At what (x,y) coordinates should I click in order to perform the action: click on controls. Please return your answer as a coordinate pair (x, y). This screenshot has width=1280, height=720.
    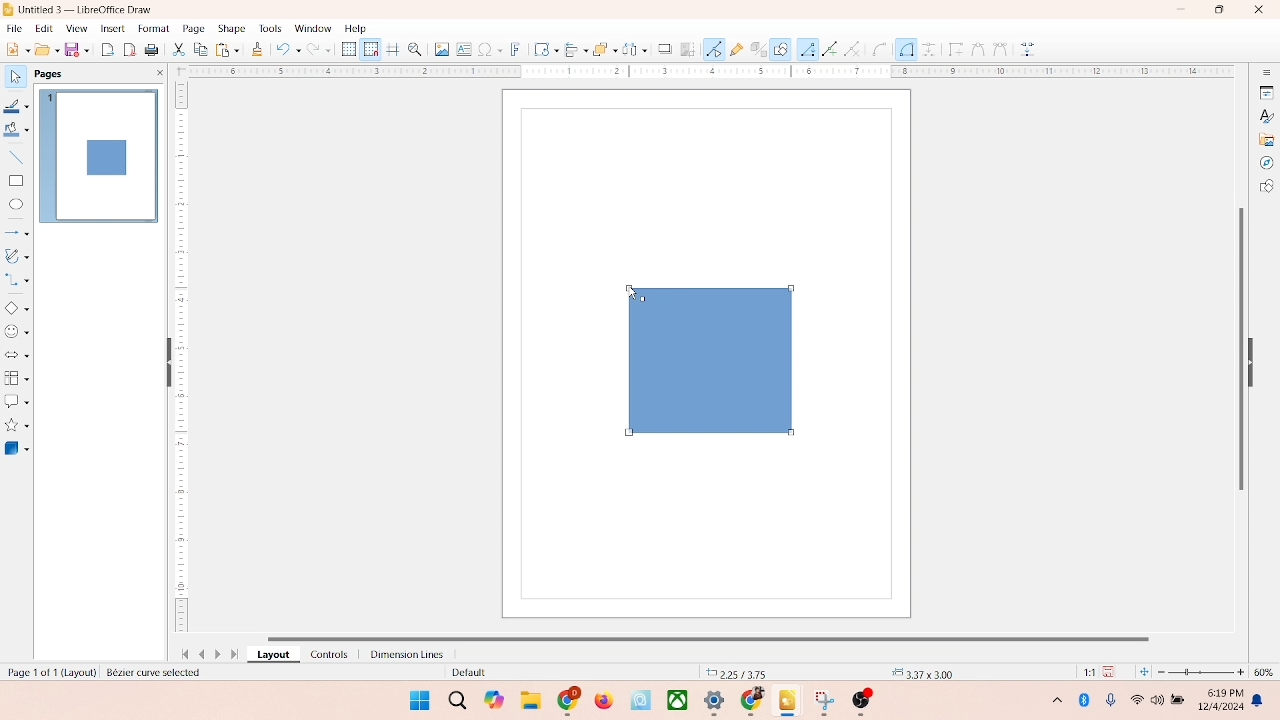
    Looking at the image, I should click on (324, 654).